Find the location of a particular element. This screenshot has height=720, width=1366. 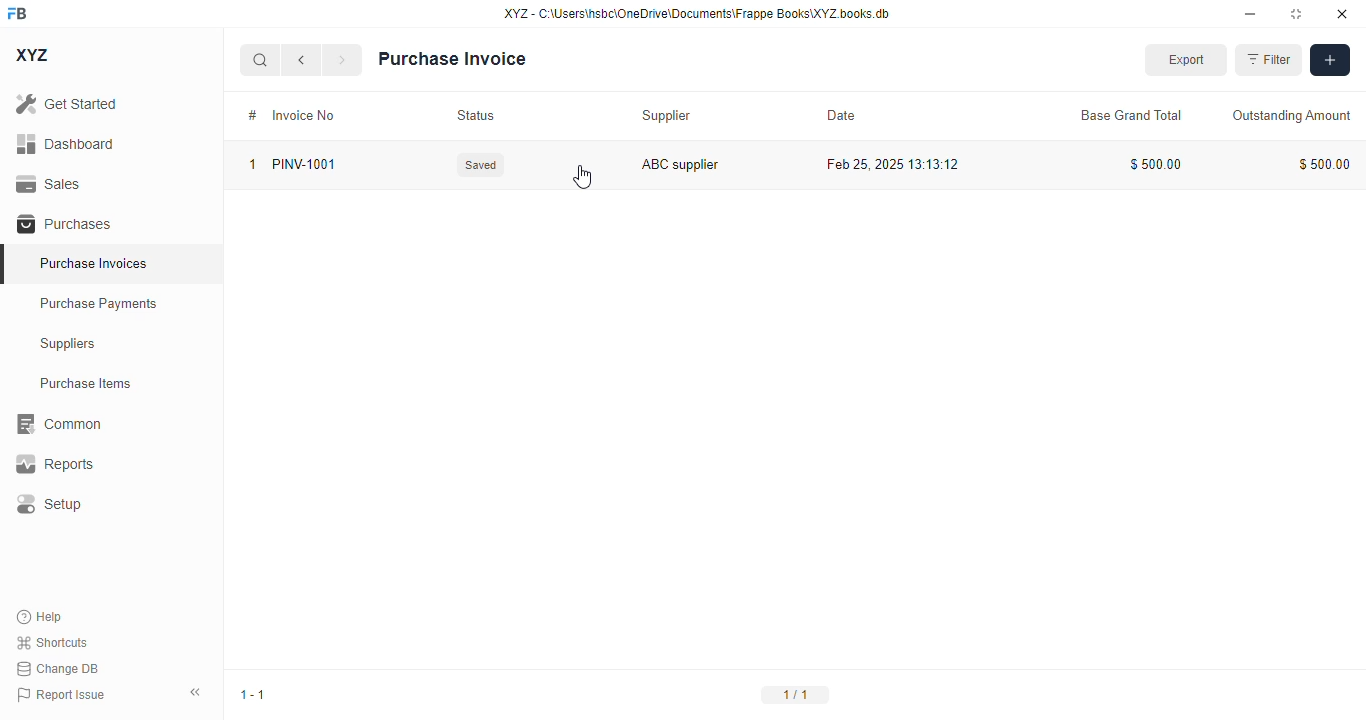

PINV-1001 is located at coordinates (305, 164).